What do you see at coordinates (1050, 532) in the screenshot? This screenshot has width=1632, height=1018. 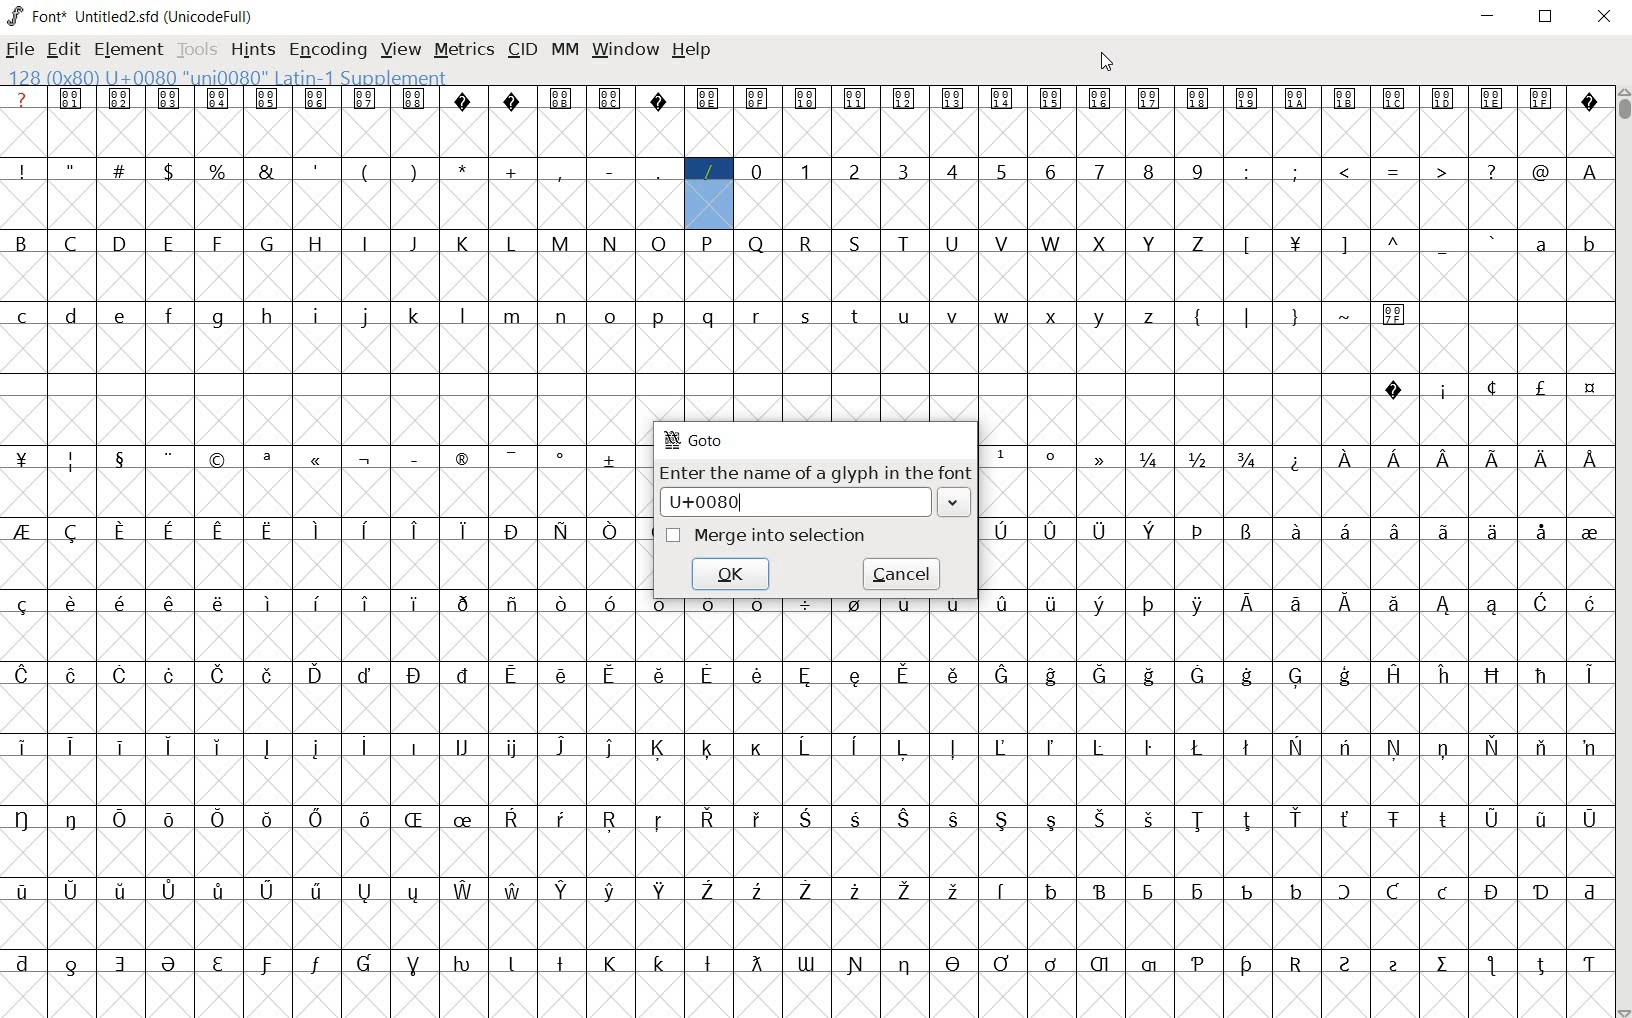 I see `glyph` at bounding box center [1050, 532].